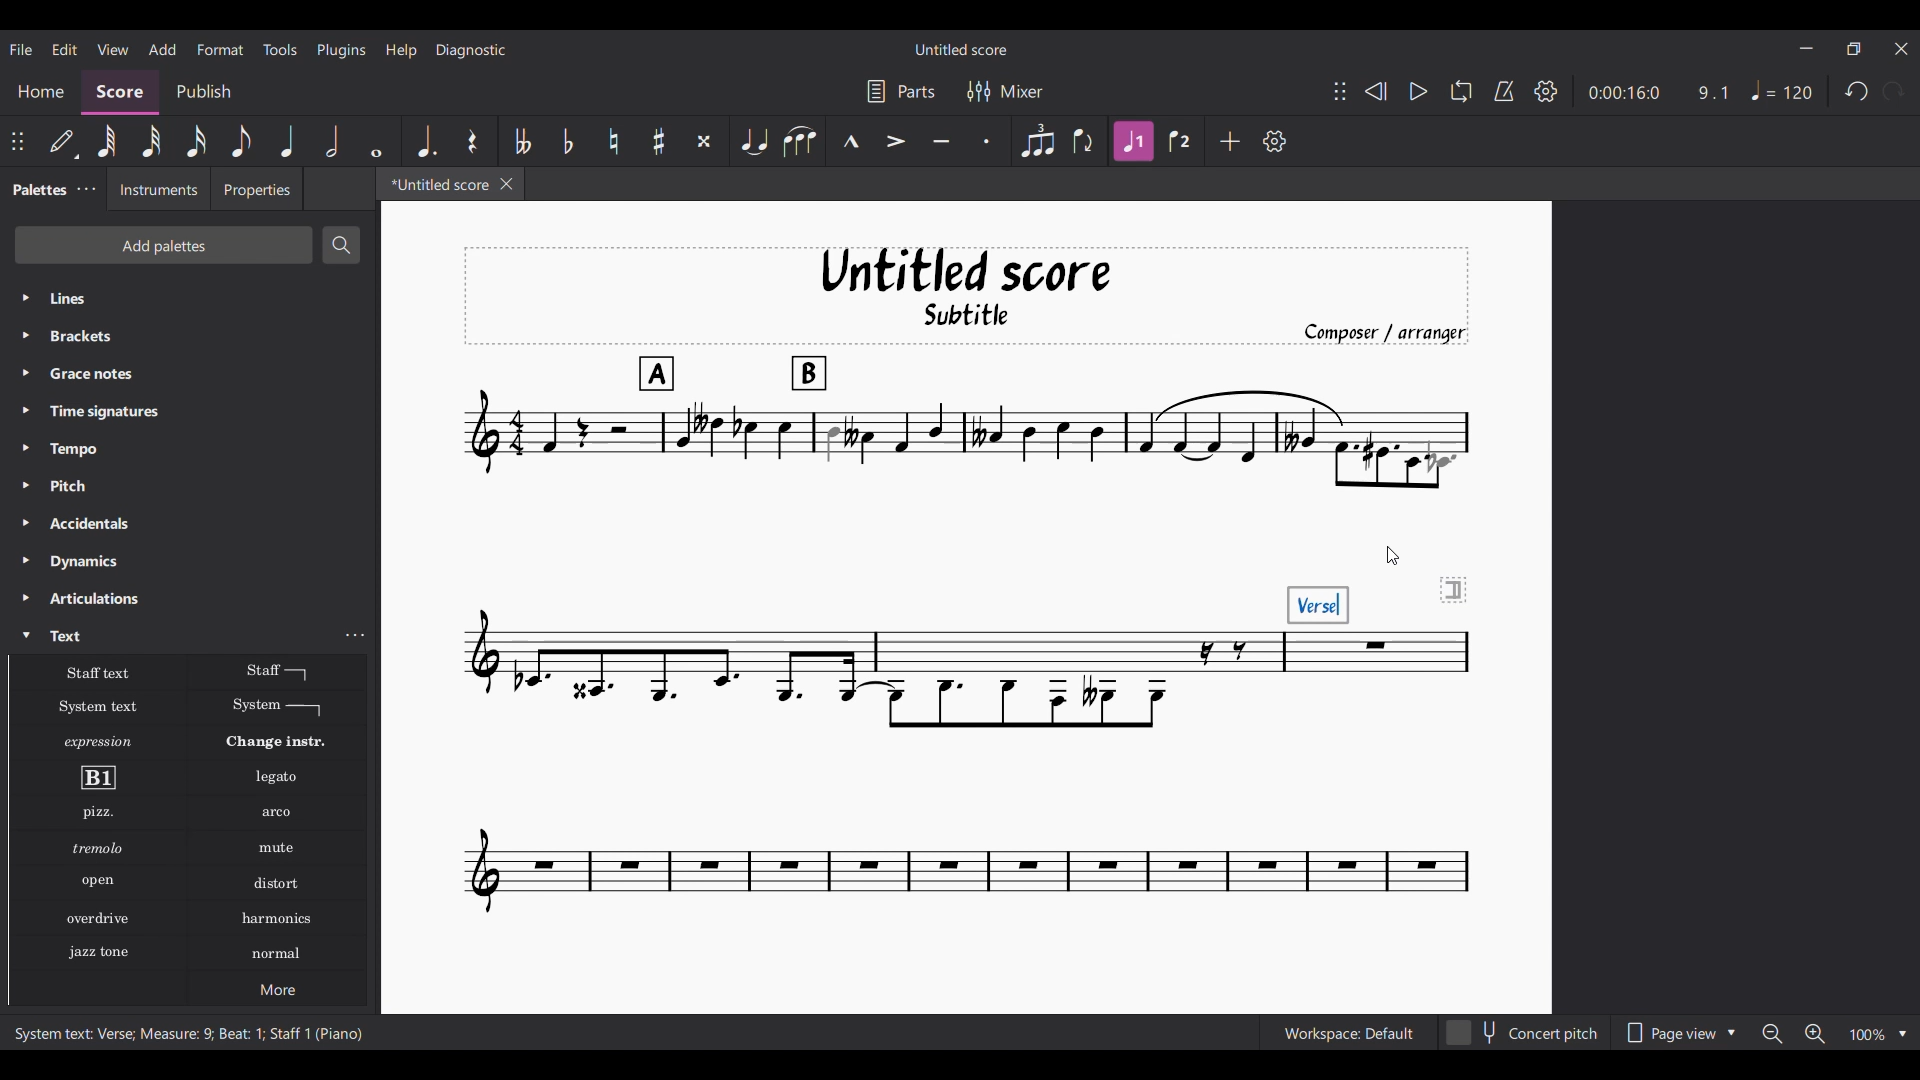 The width and height of the screenshot is (1920, 1080). Describe the element at coordinates (98, 953) in the screenshot. I see `Jazz stone` at that location.